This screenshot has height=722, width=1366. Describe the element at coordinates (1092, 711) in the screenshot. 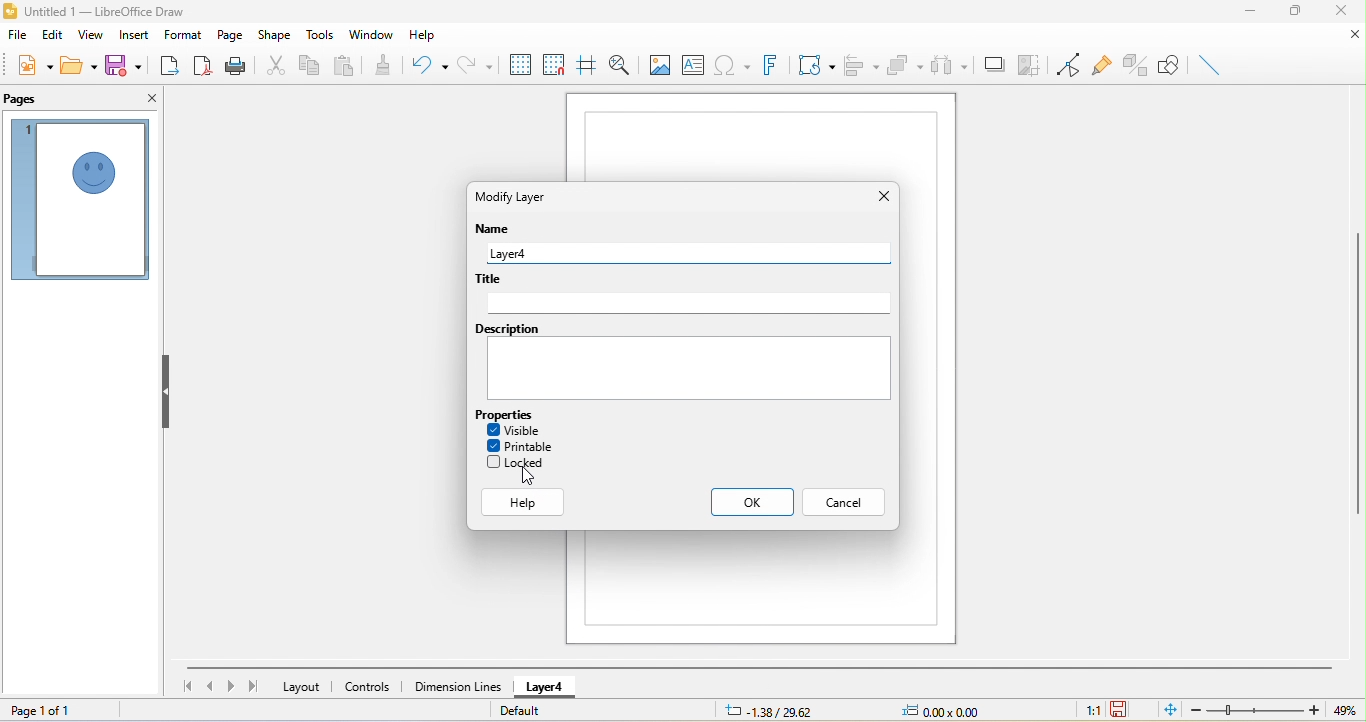

I see `1:1` at that location.